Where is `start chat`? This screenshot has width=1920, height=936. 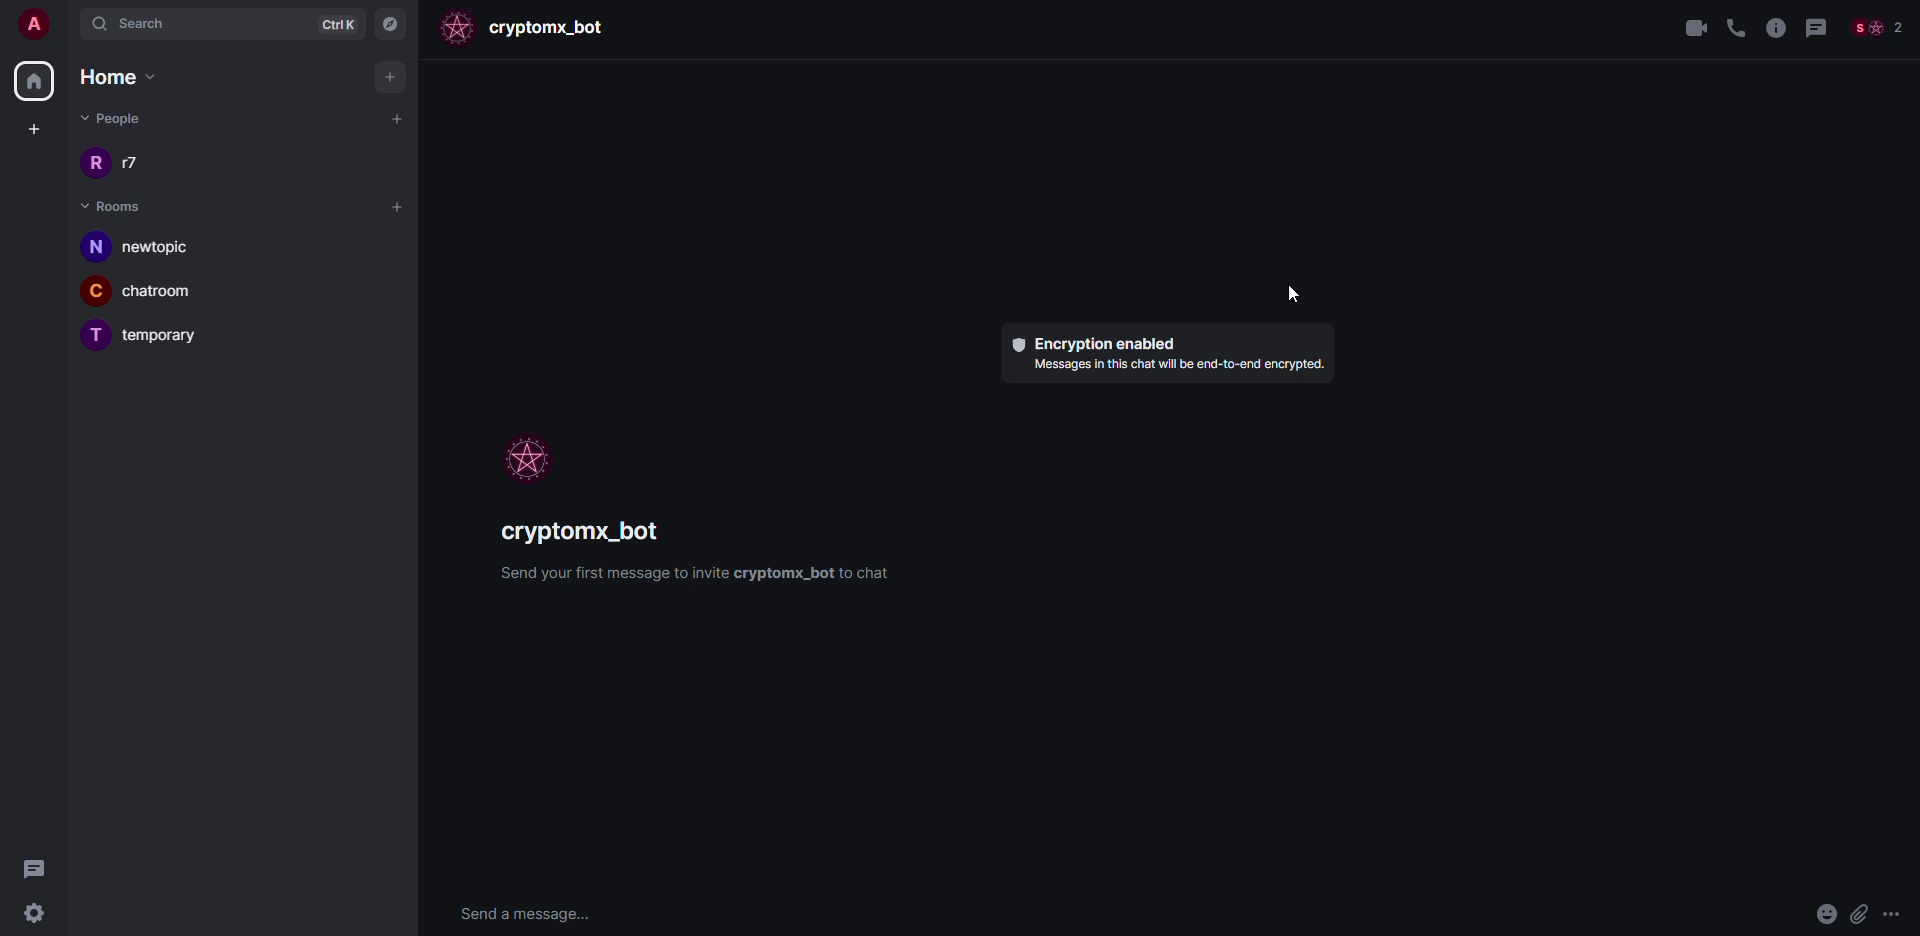 start chat is located at coordinates (398, 118).